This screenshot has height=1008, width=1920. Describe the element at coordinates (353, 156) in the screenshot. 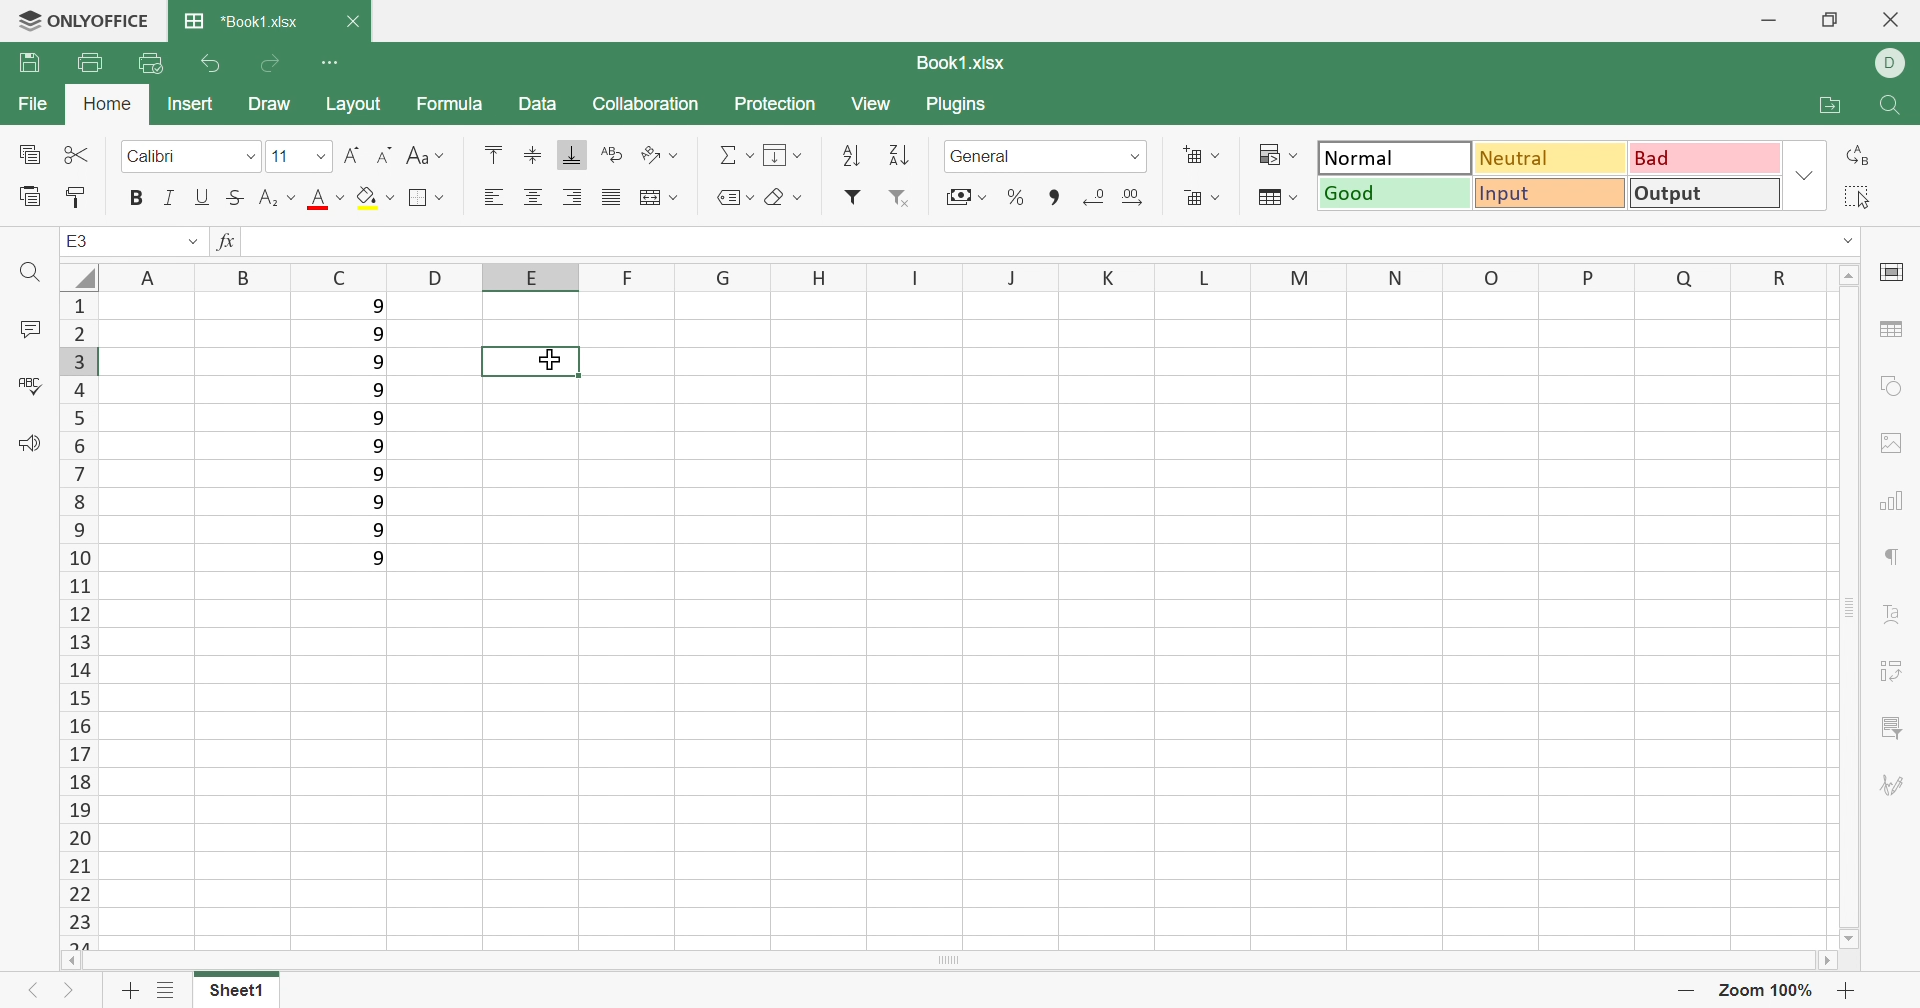

I see `Increment Font size` at that location.